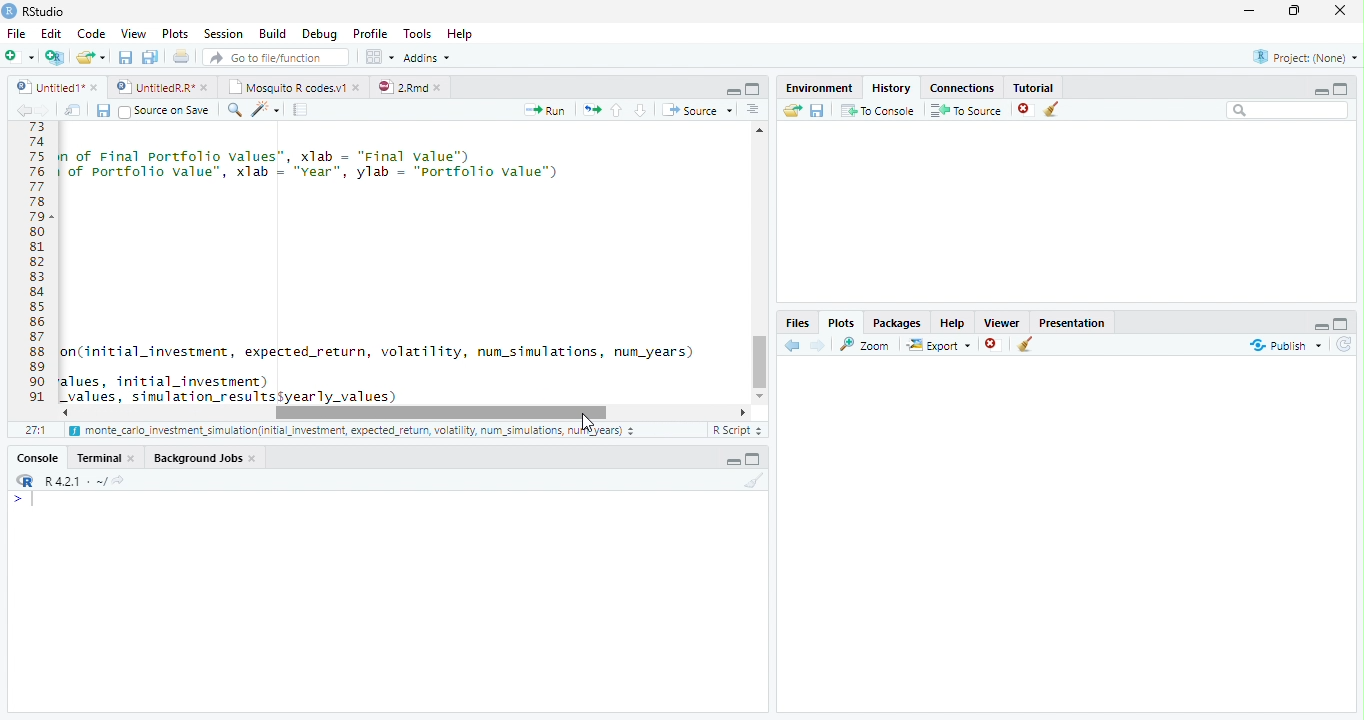  Describe the element at coordinates (751, 481) in the screenshot. I see `Clear` at that location.